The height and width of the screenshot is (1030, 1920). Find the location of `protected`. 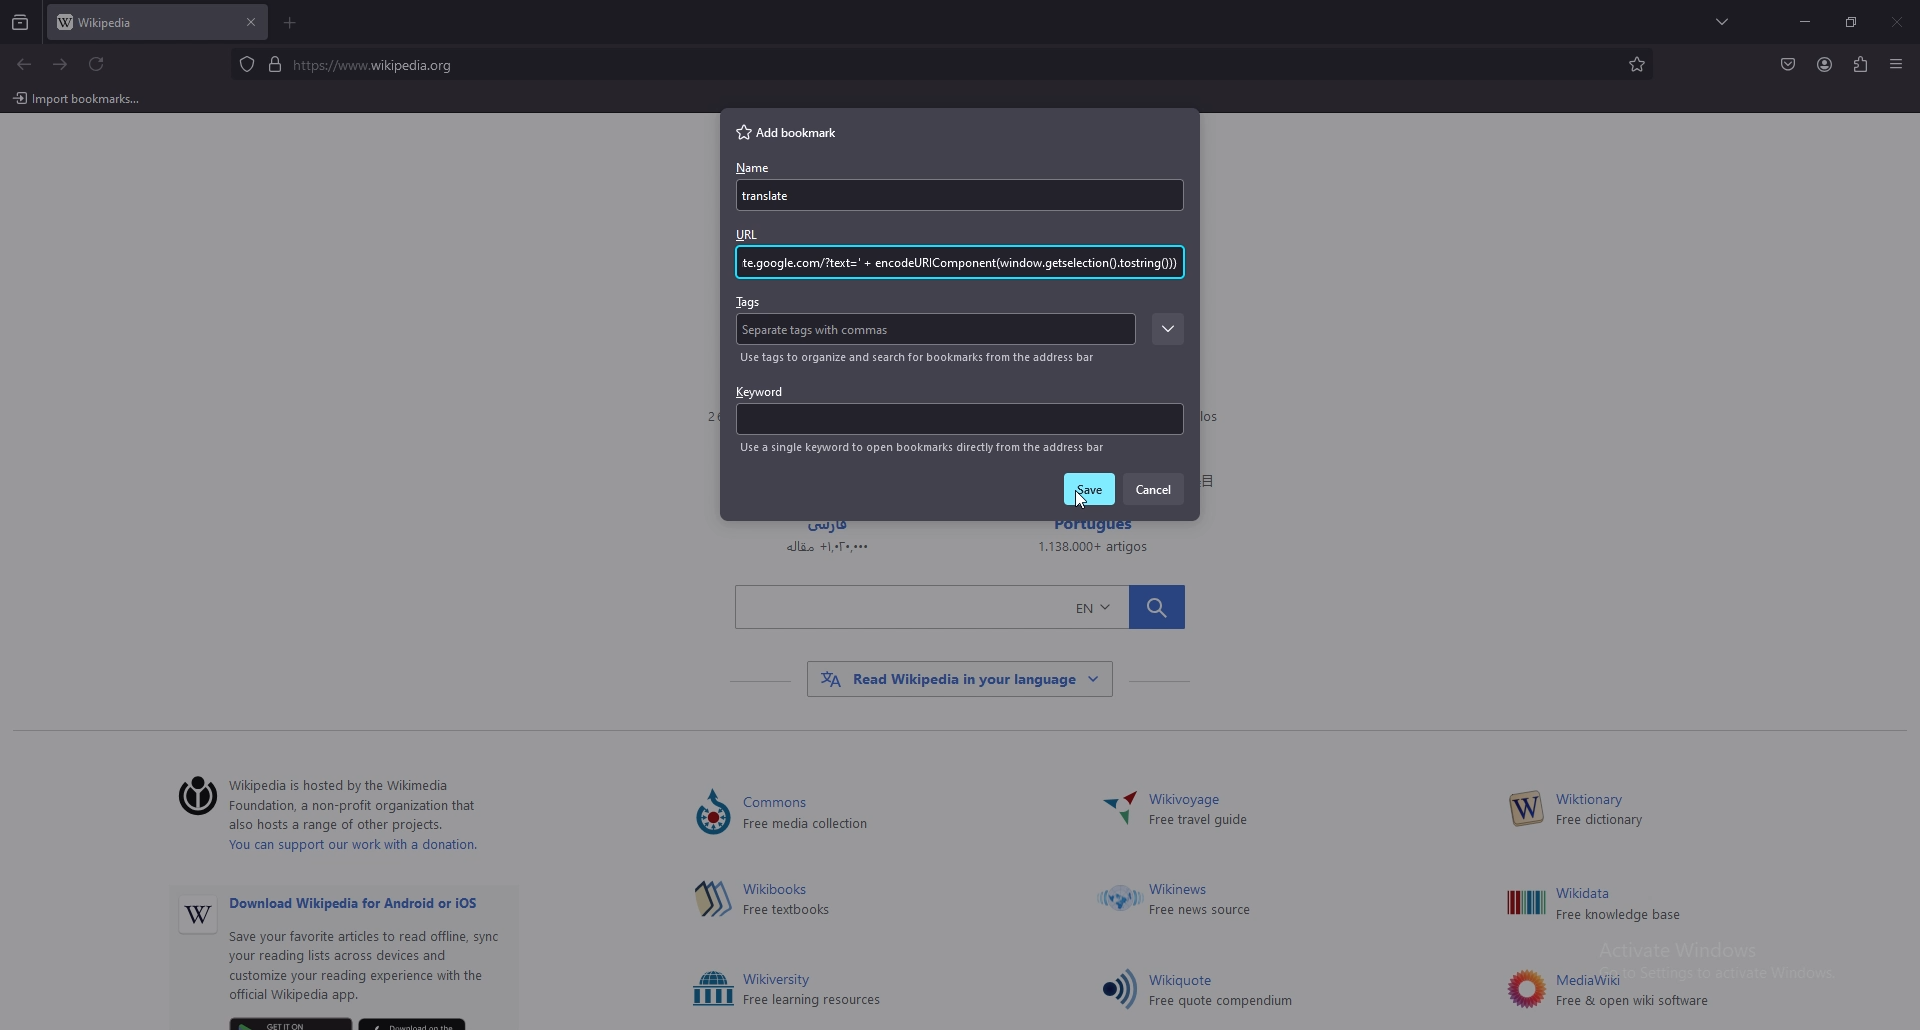

protected is located at coordinates (246, 64).